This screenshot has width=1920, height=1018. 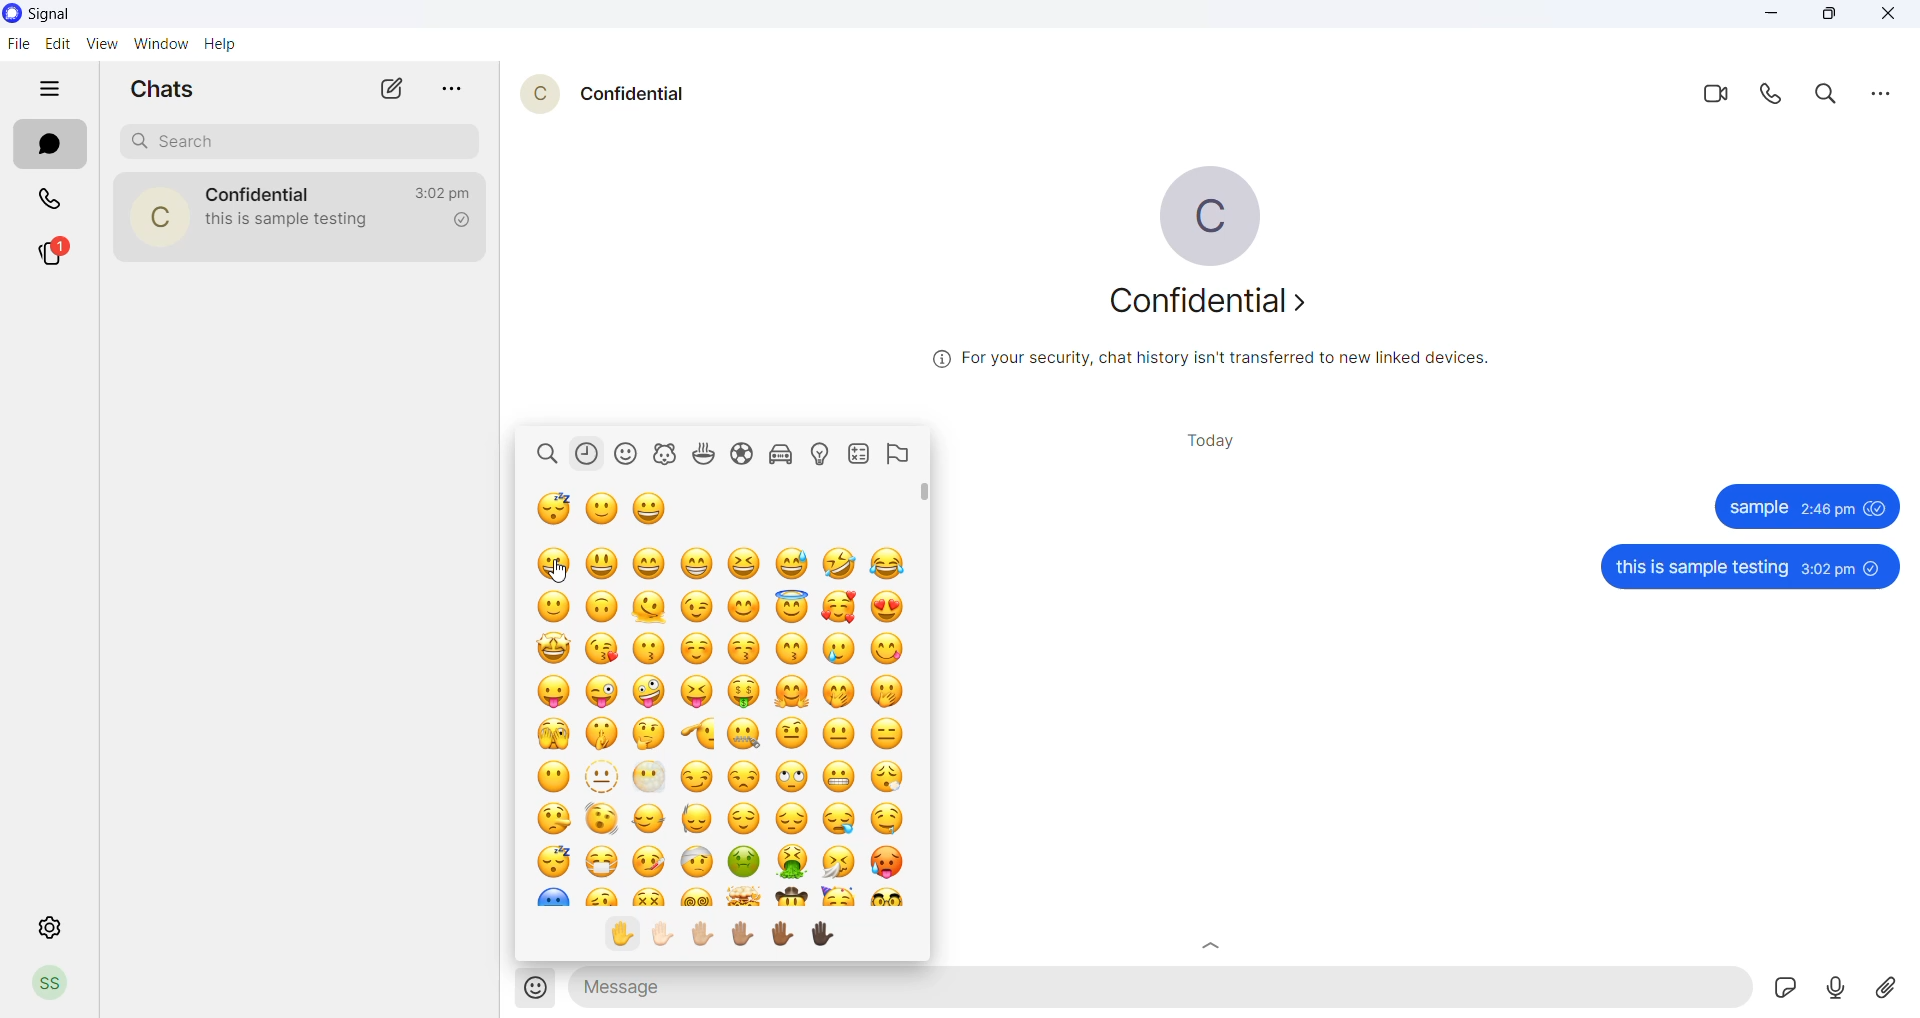 What do you see at coordinates (922, 719) in the screenshot?
I see `scrollbar` at bounding box center [922, 719].